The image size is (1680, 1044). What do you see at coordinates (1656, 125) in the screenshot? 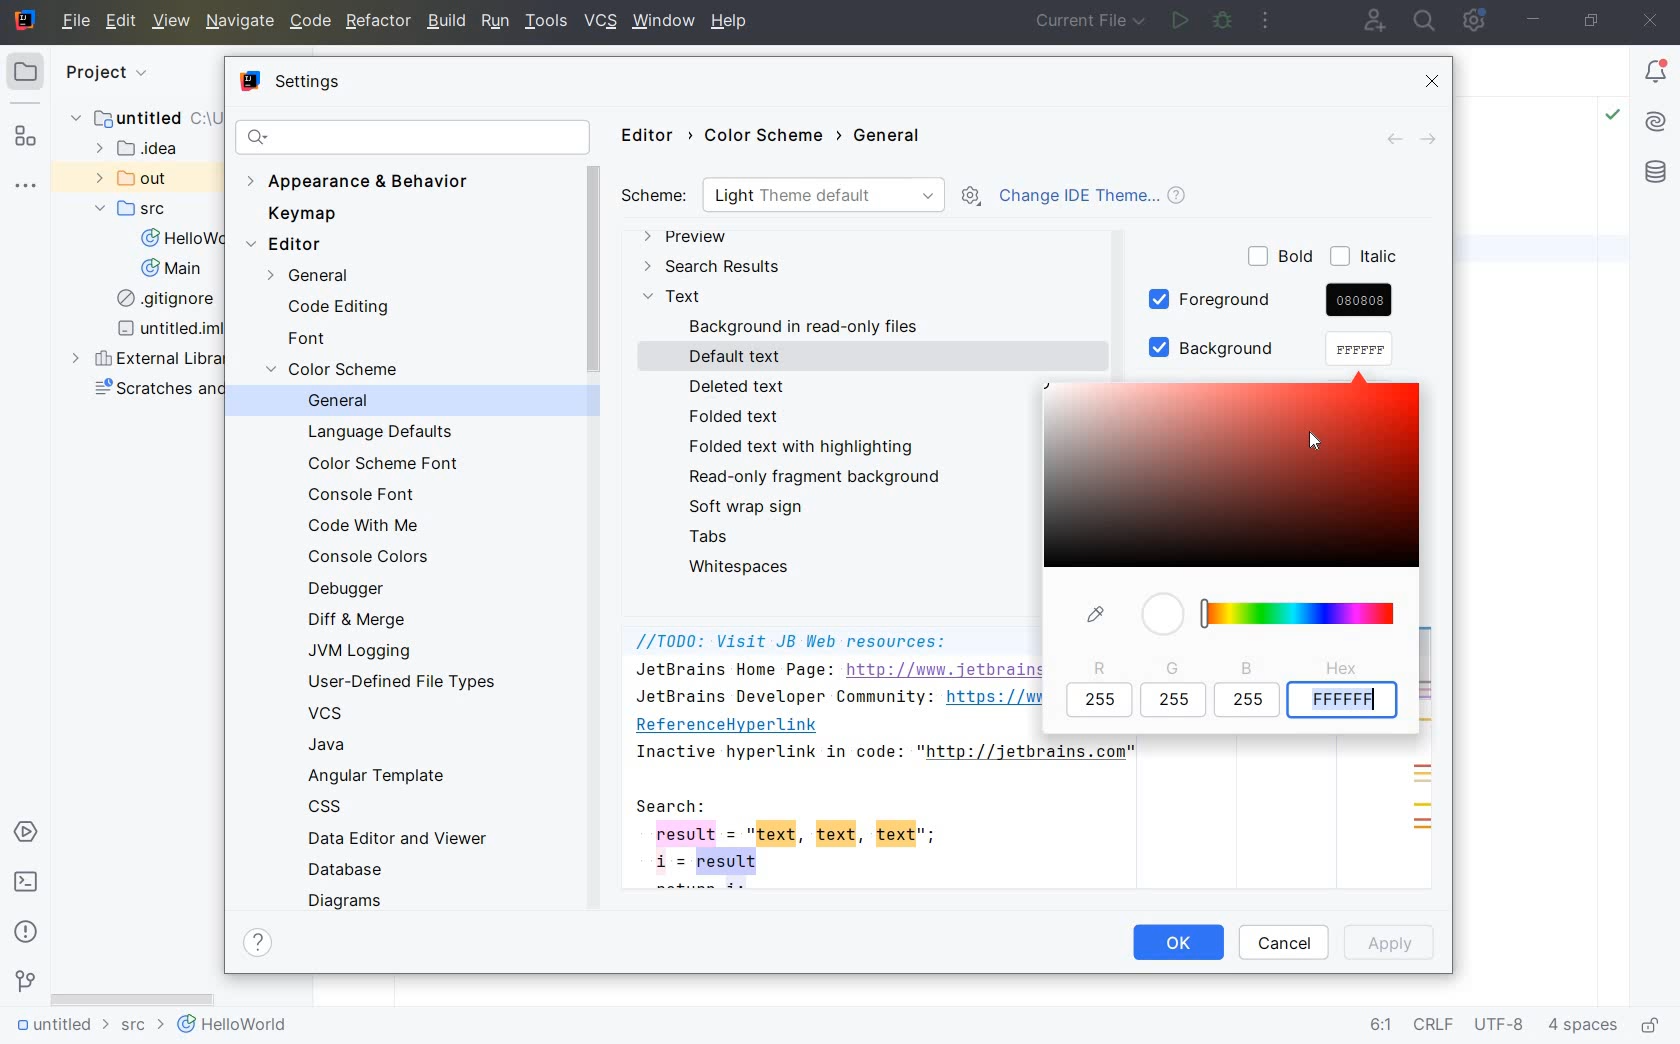
I see `AI Assistant` at bounding box center [1656, 125].